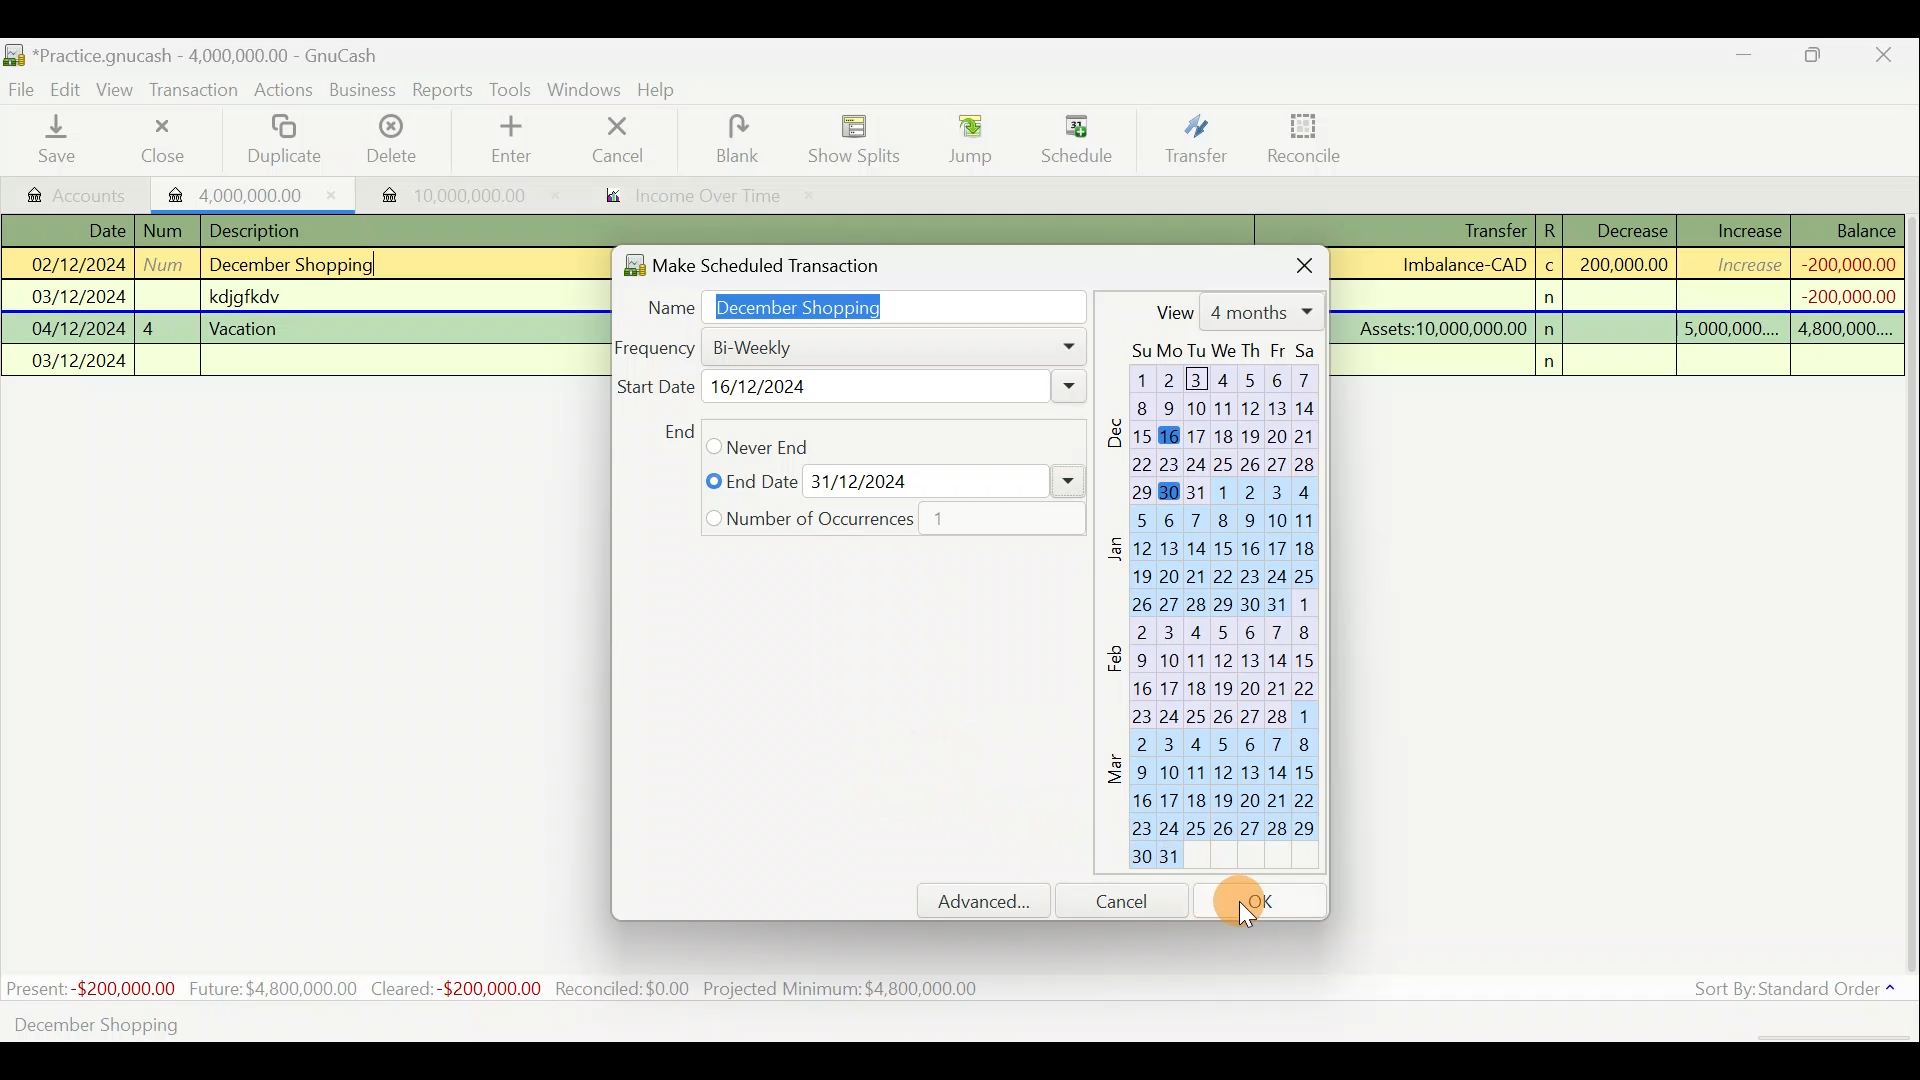  I want to click on Cancel, so click(619, 138).